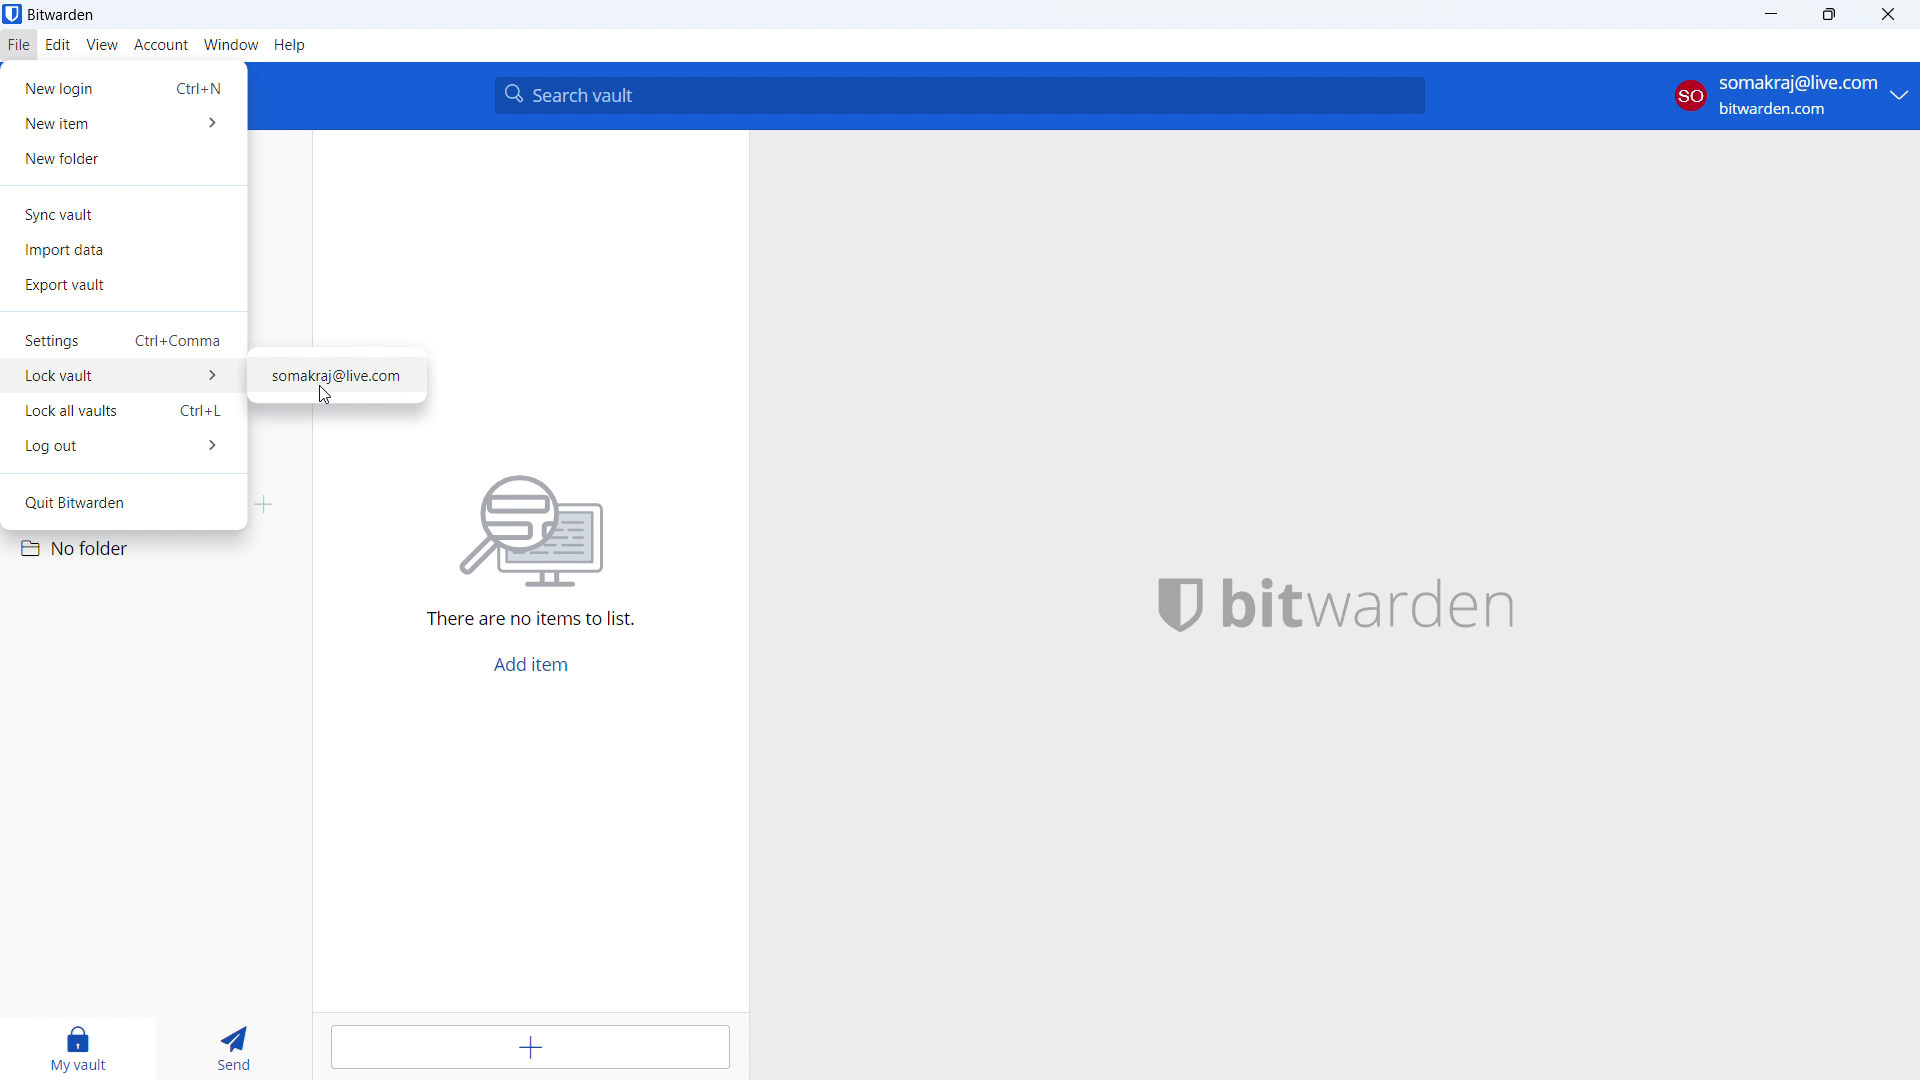 The width and height of the screenshot is (1920, 1080). Describe the element at coordinates (339, 376) in the screenshot. I see `mail id` at that location.